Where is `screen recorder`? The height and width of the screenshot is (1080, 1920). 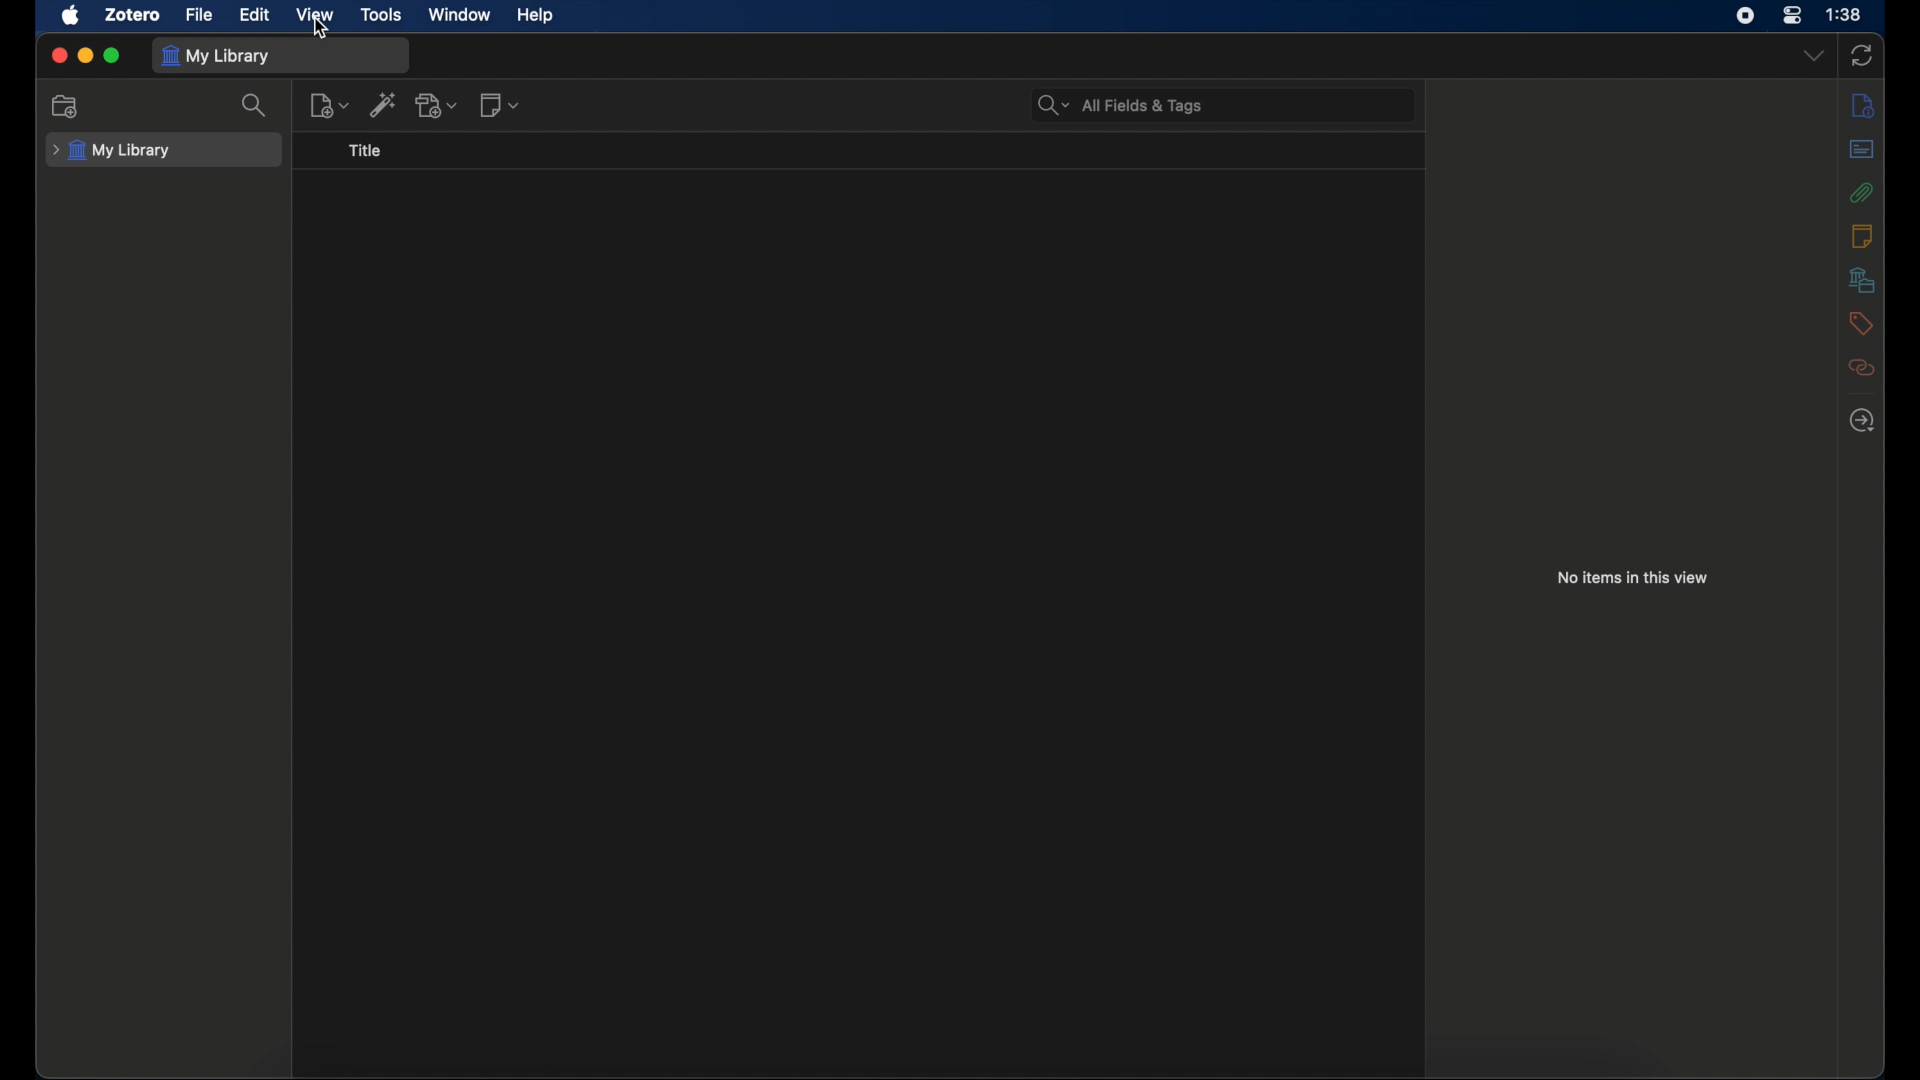
screen recorder is located at coordinates (1745, 16).